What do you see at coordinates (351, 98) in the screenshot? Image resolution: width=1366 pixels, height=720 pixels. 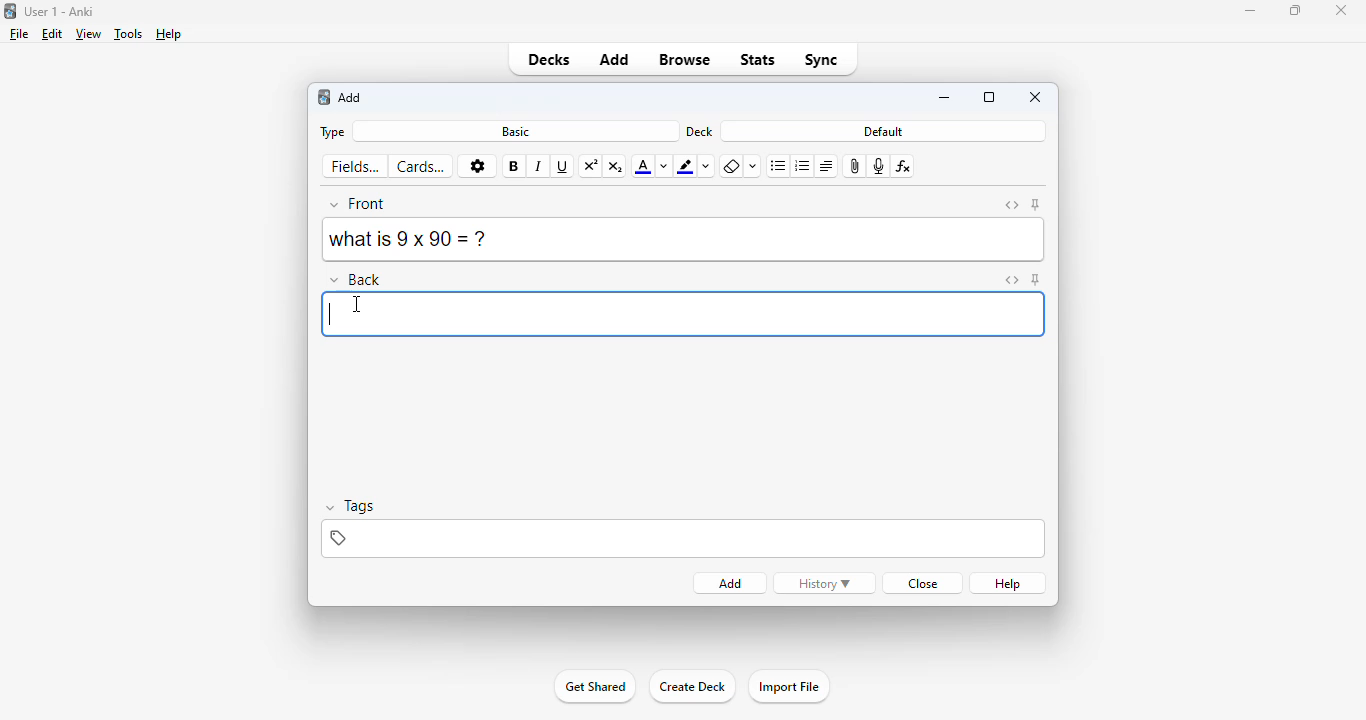 I see `add` at bounding box center [351, 98].